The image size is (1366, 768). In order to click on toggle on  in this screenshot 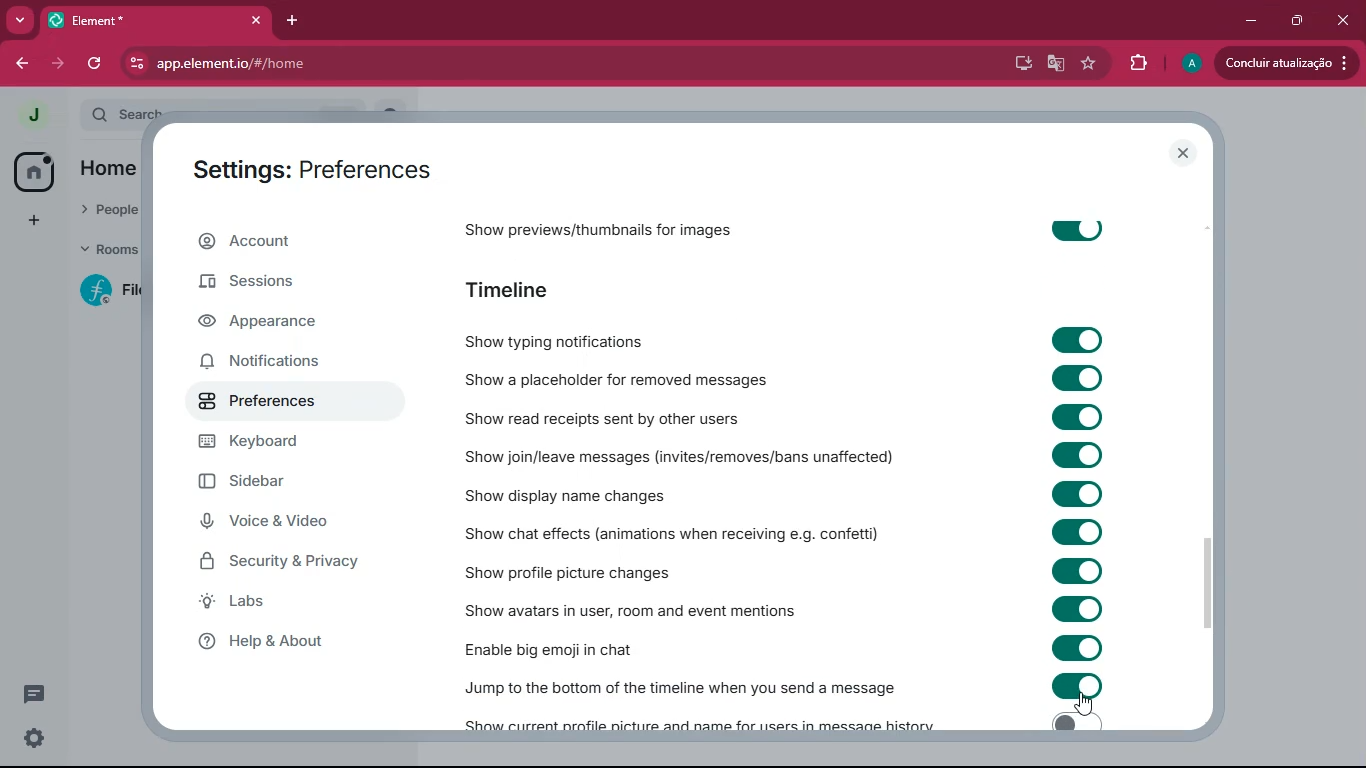, I will do `click(1079, 532)`.